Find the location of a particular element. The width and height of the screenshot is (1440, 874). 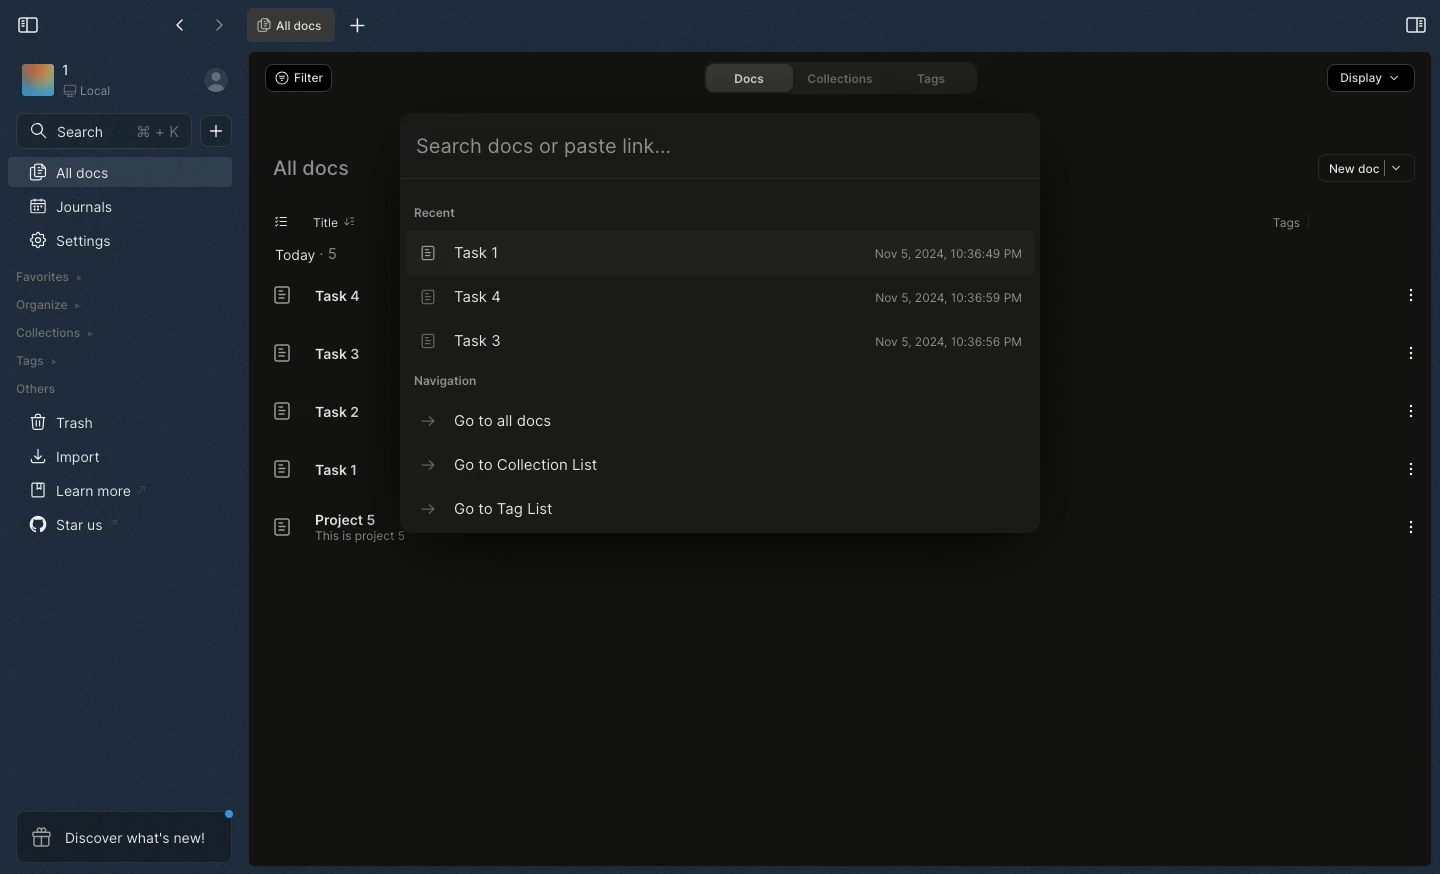

Task 3 is located at coordinates (720, 336).